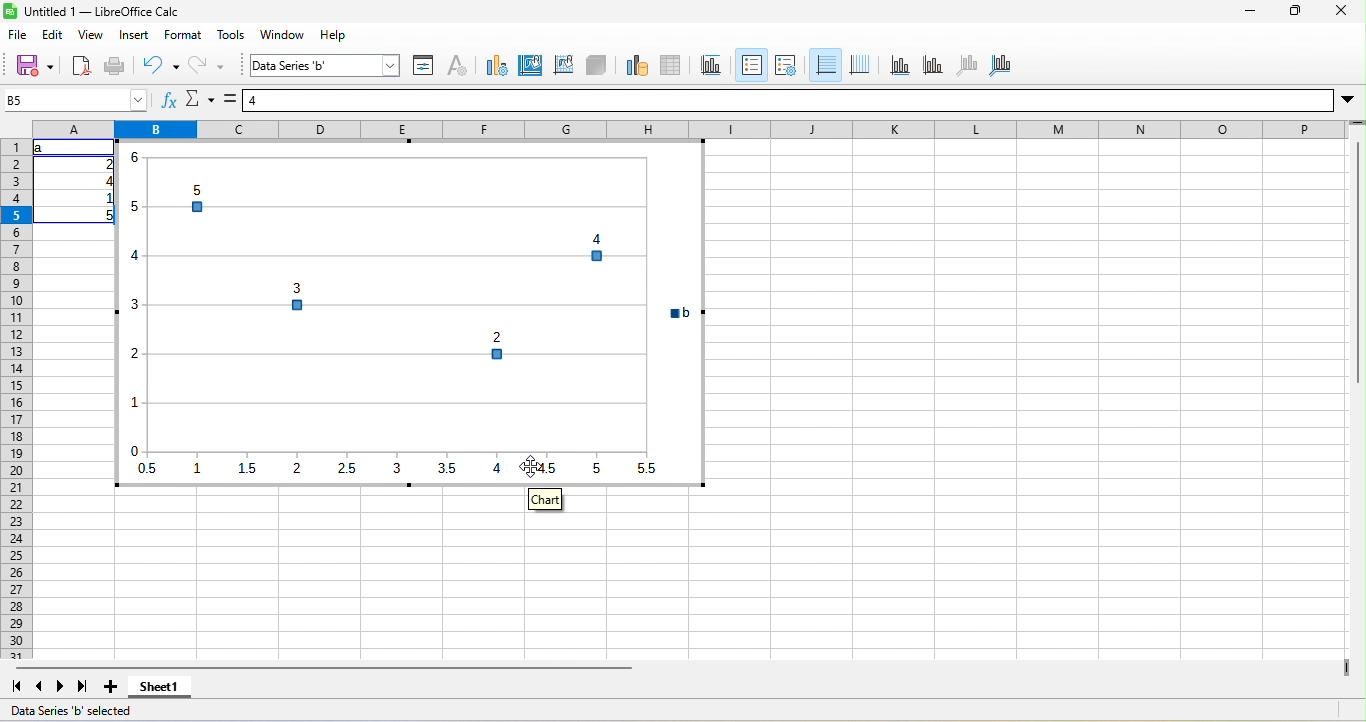 The width and height of the screenshot is (1366, 722). What do you see at coordinates (16, 686) in the screenshot?
I see `first sheet` at bounding box center [16, 686].